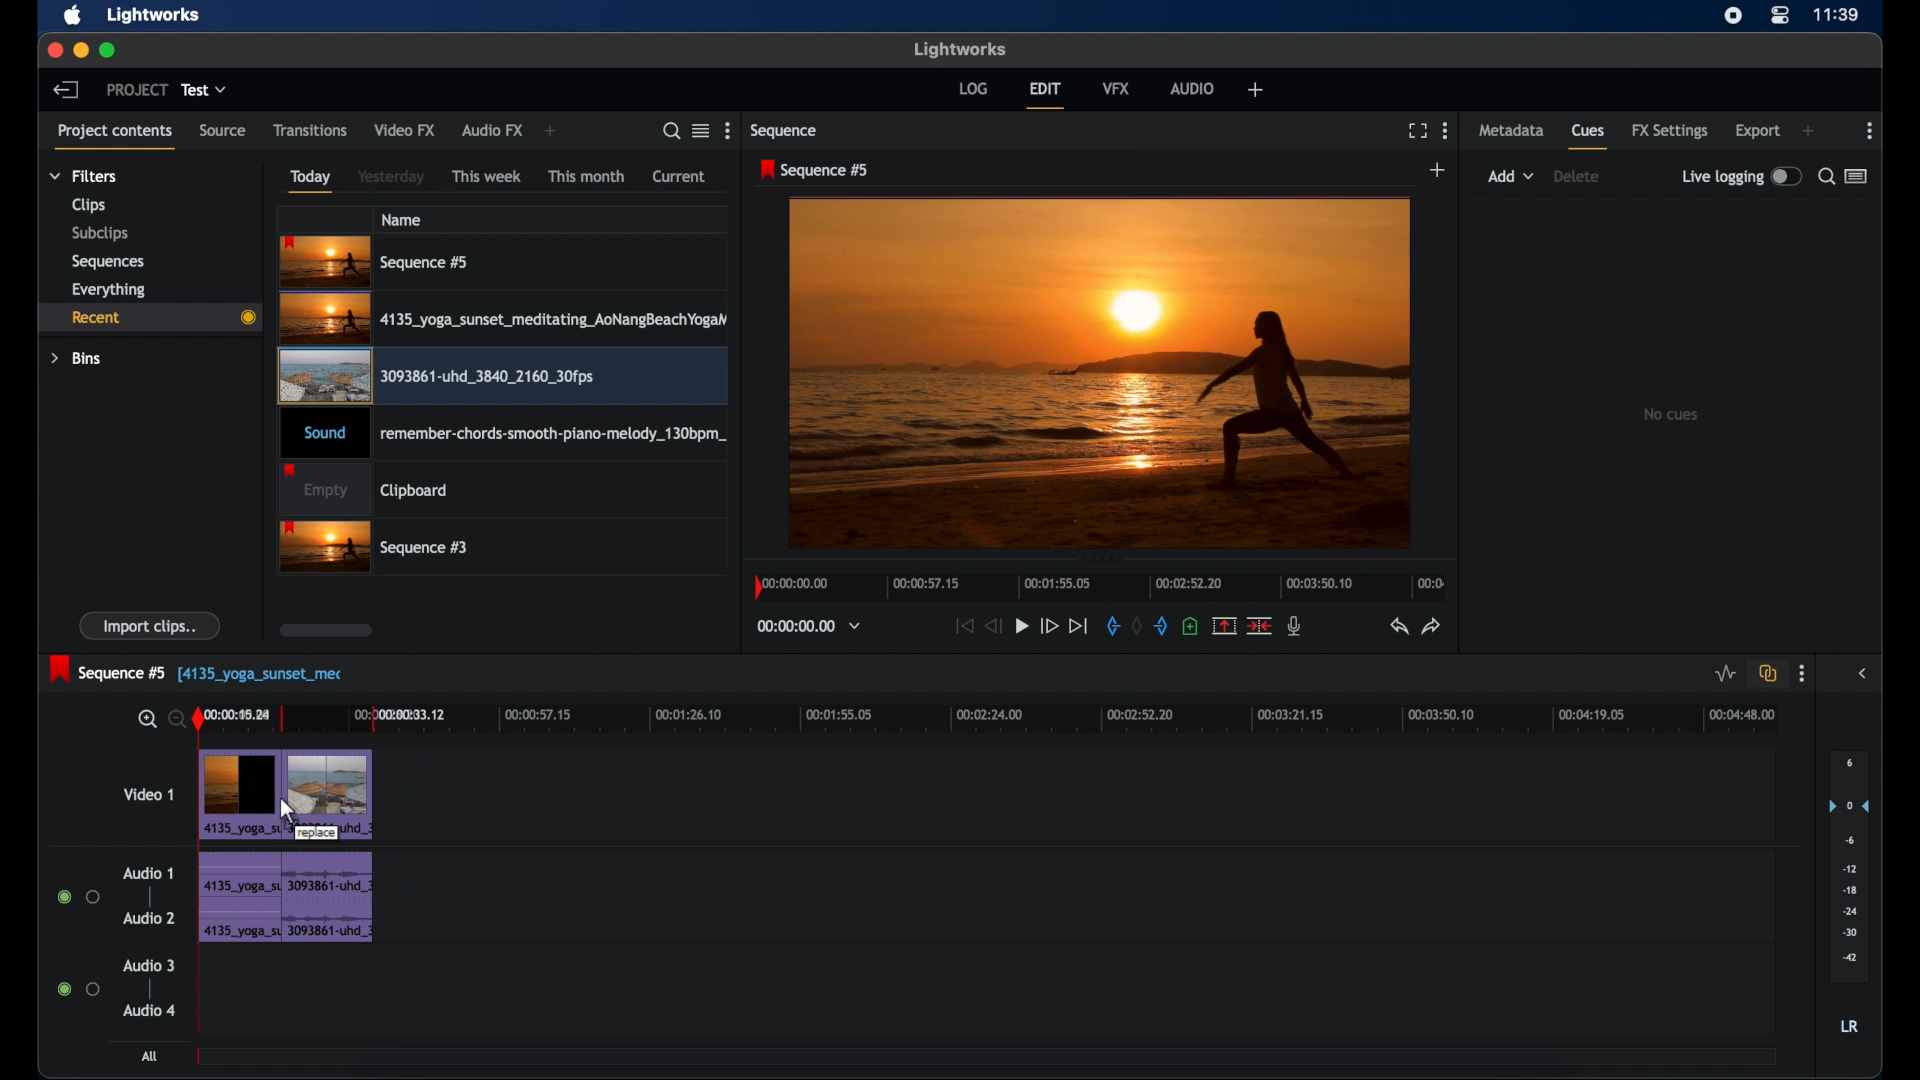 This screenshot has height=1080, width=1920. Describe the element at coordinates (136, 89) in the screenshot. I see `project` at that location.